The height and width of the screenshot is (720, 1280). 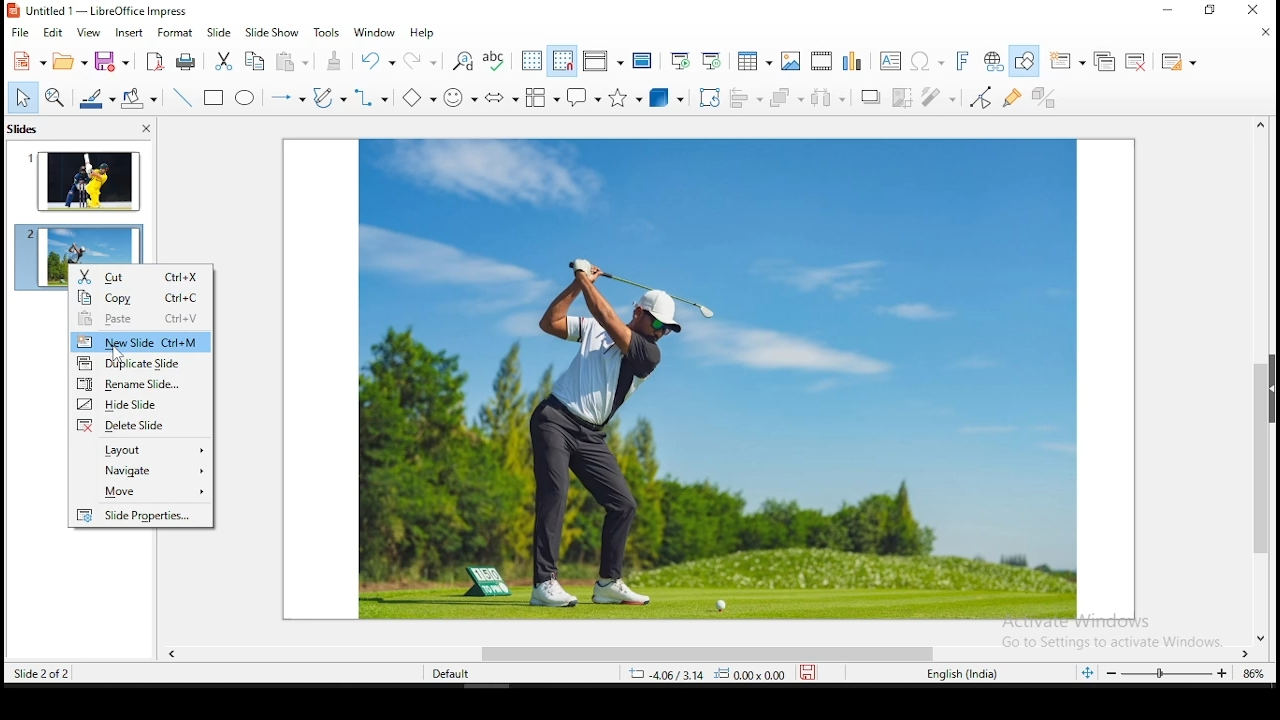 I want to click on Cut, so click(x=143, y=275).